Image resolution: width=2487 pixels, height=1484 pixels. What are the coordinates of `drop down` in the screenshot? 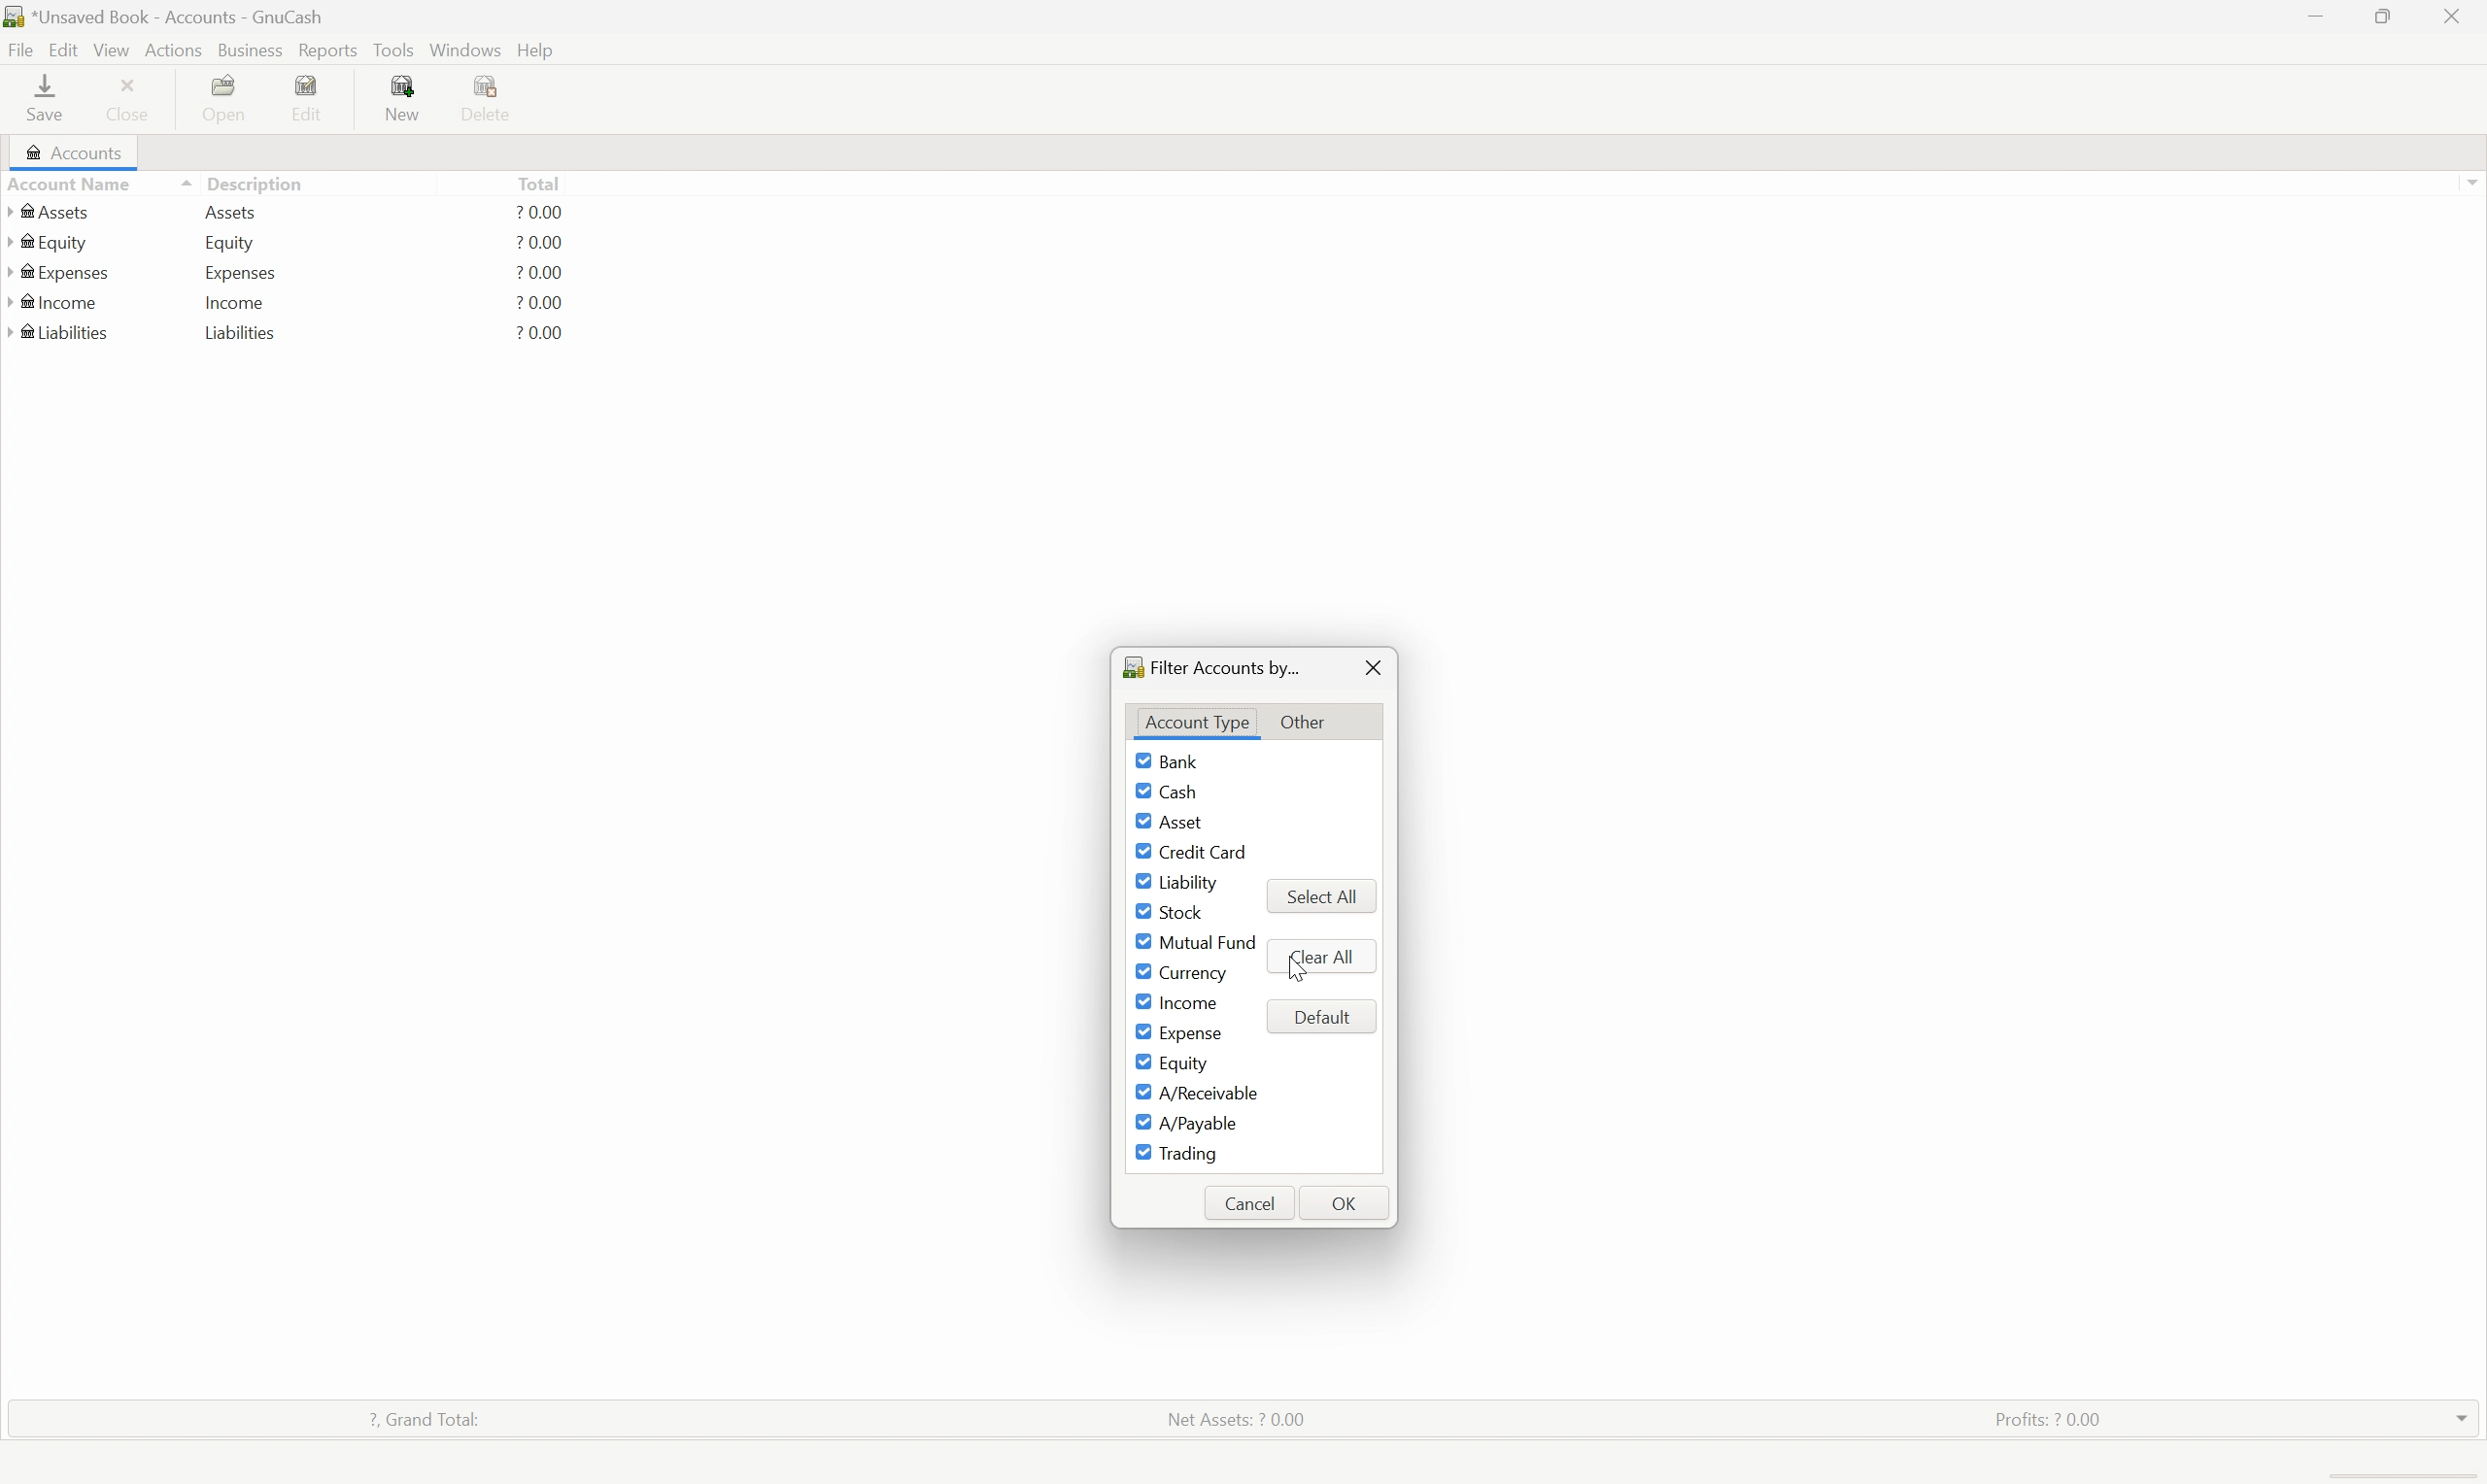 It's located at (2456, 1418).